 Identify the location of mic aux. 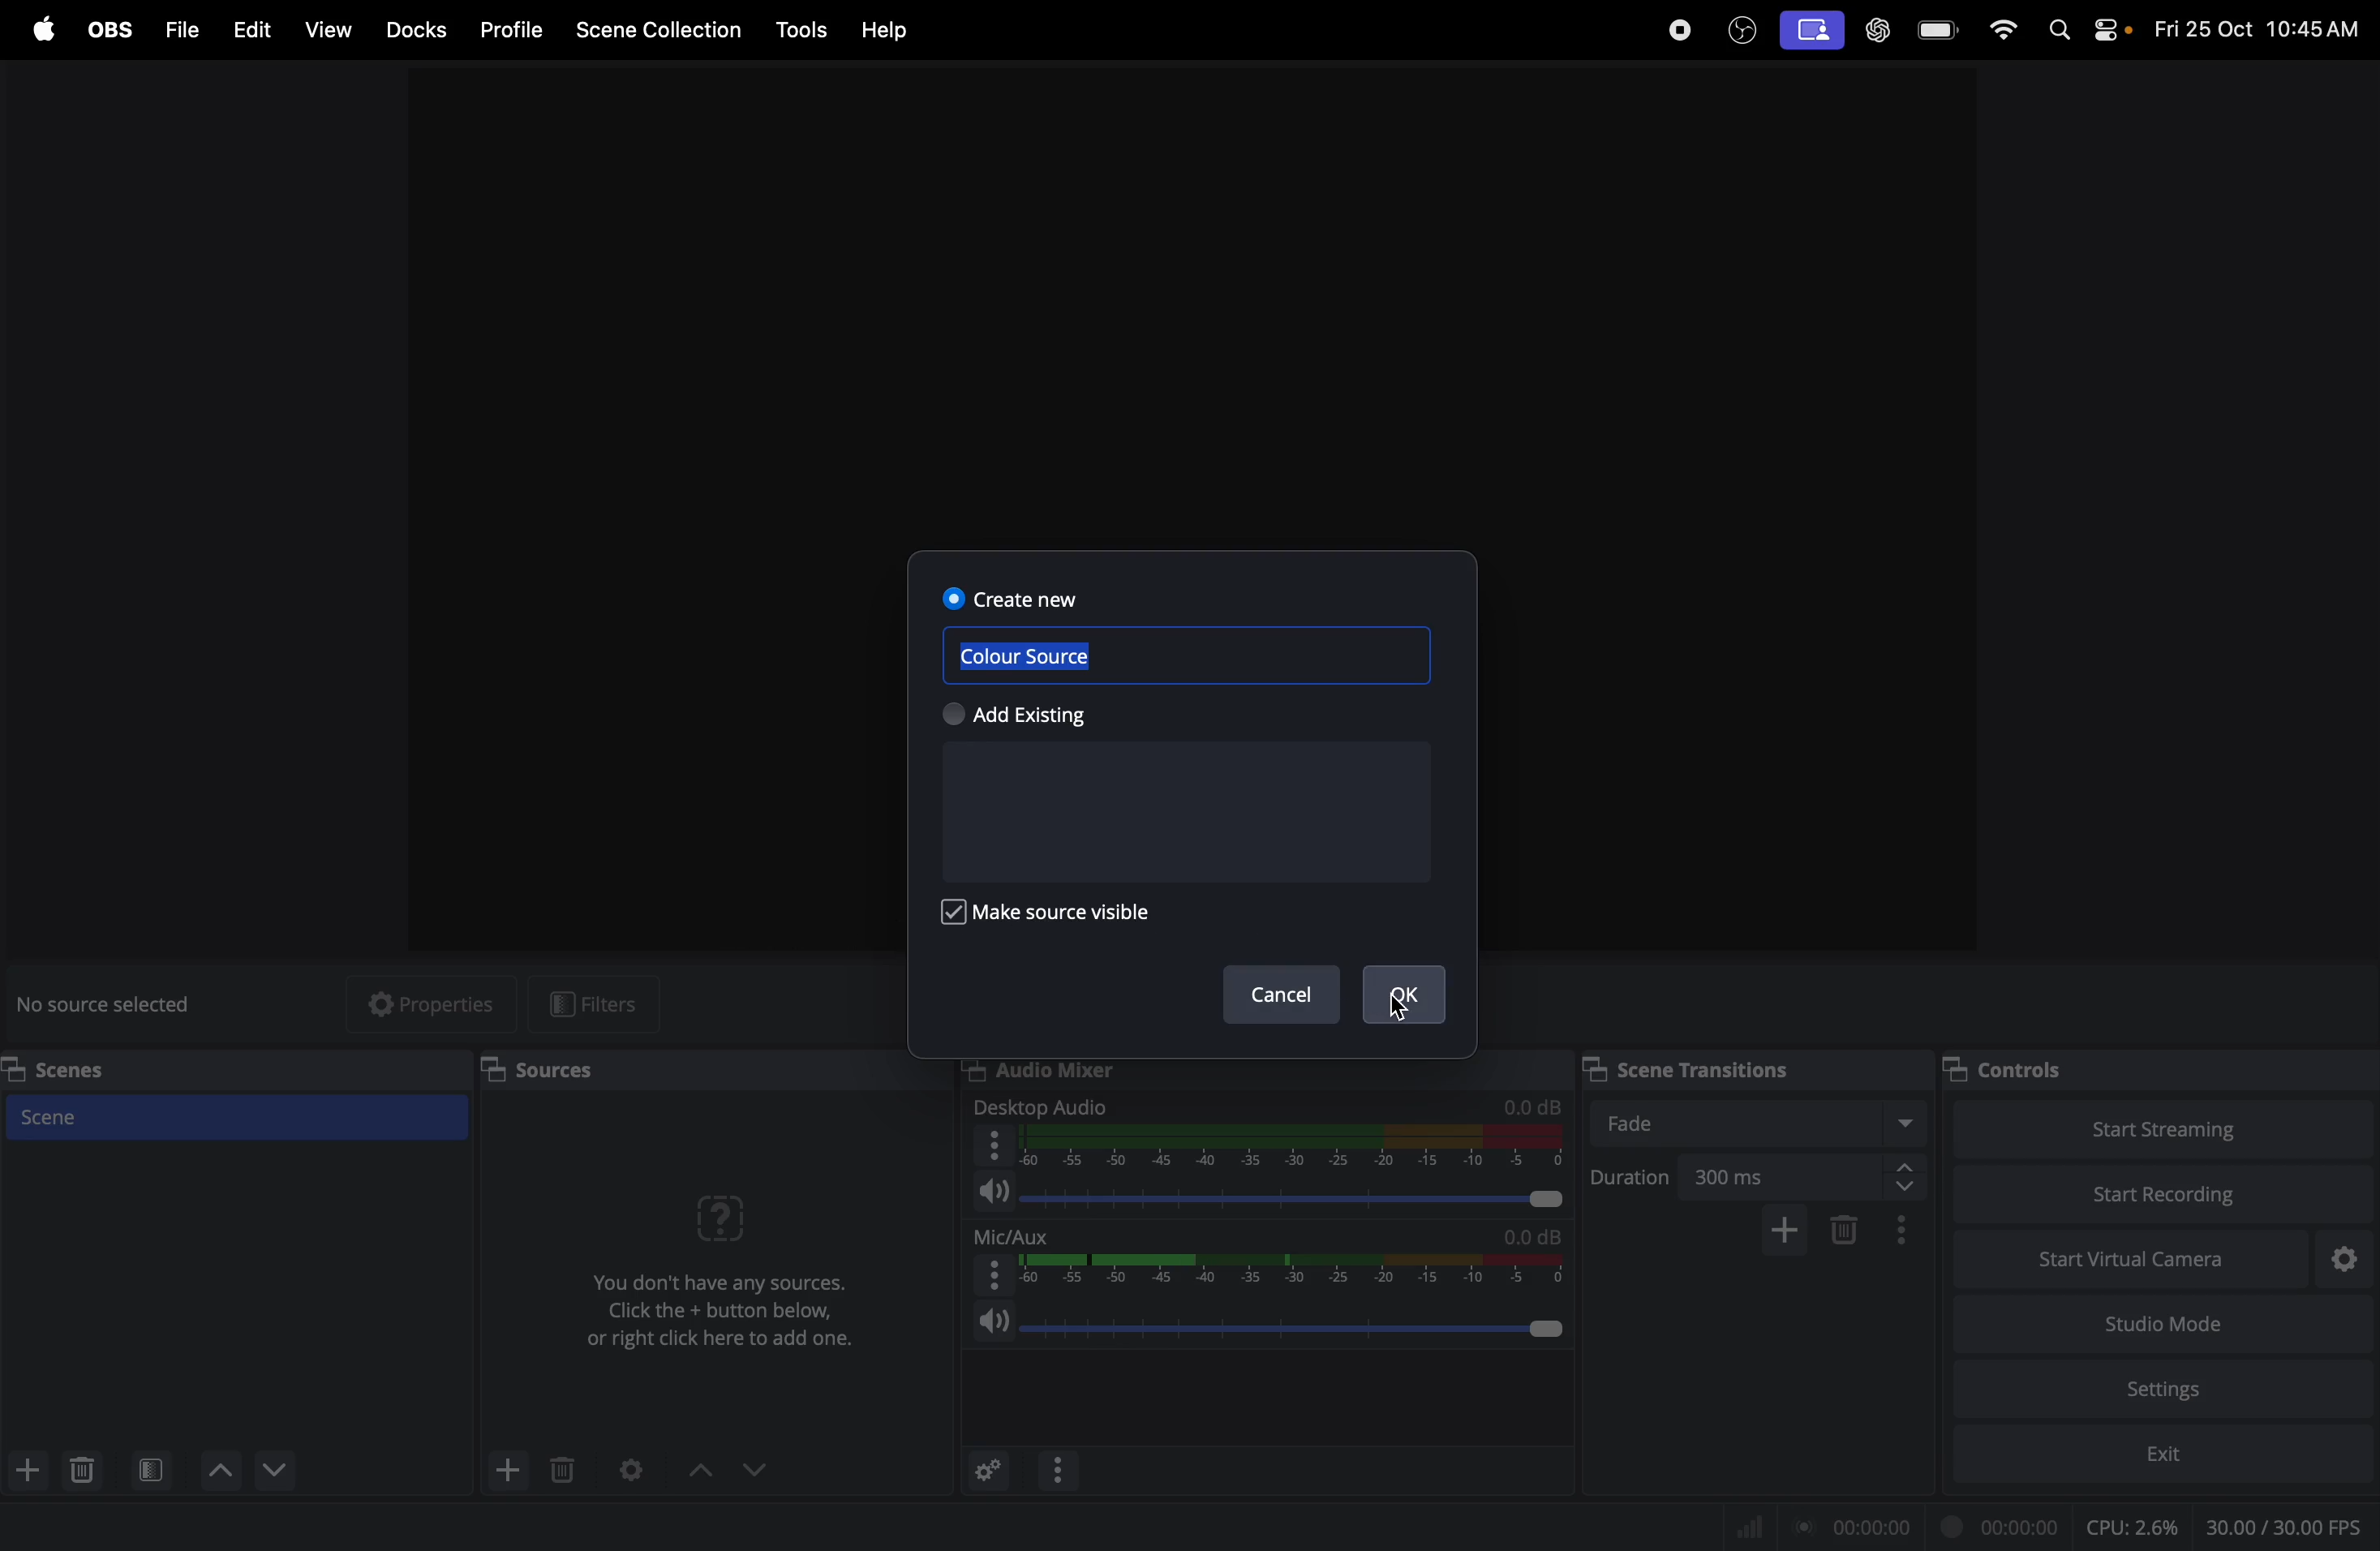
(1015, 1236).